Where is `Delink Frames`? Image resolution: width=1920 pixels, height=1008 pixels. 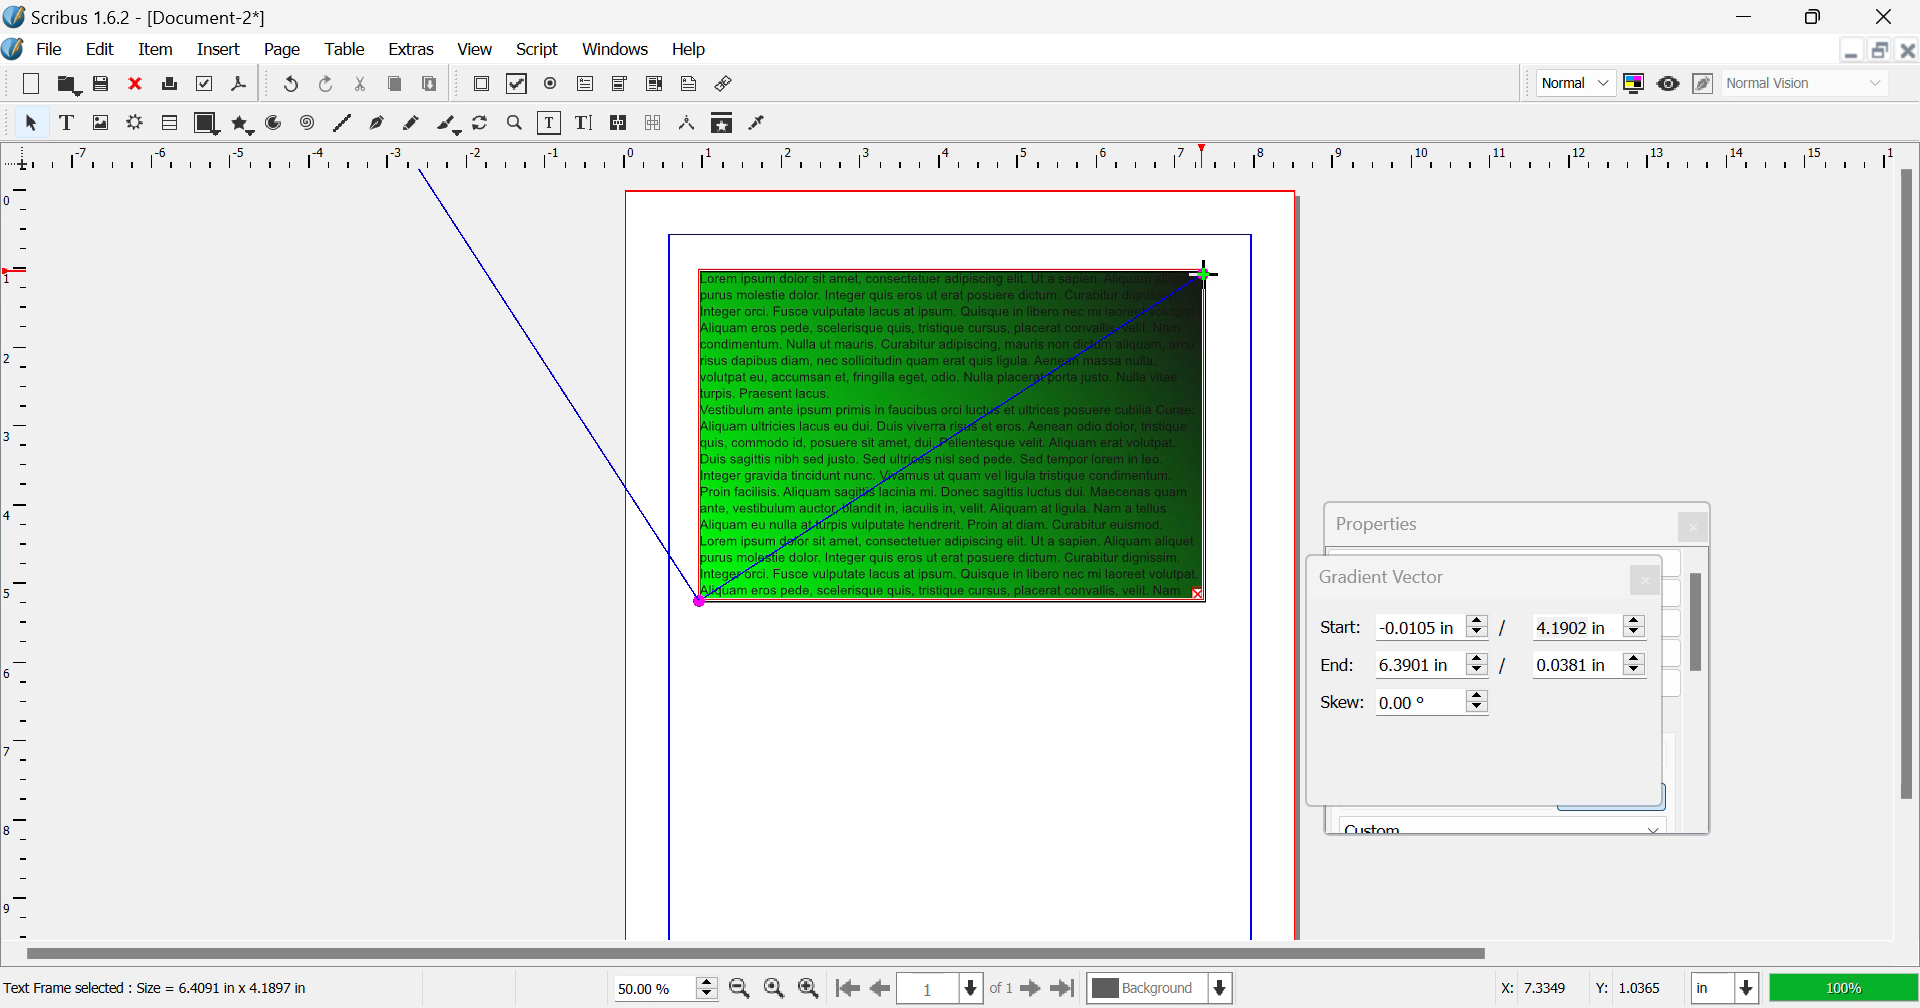 Delink Frames is located at coordinates (655, 123).